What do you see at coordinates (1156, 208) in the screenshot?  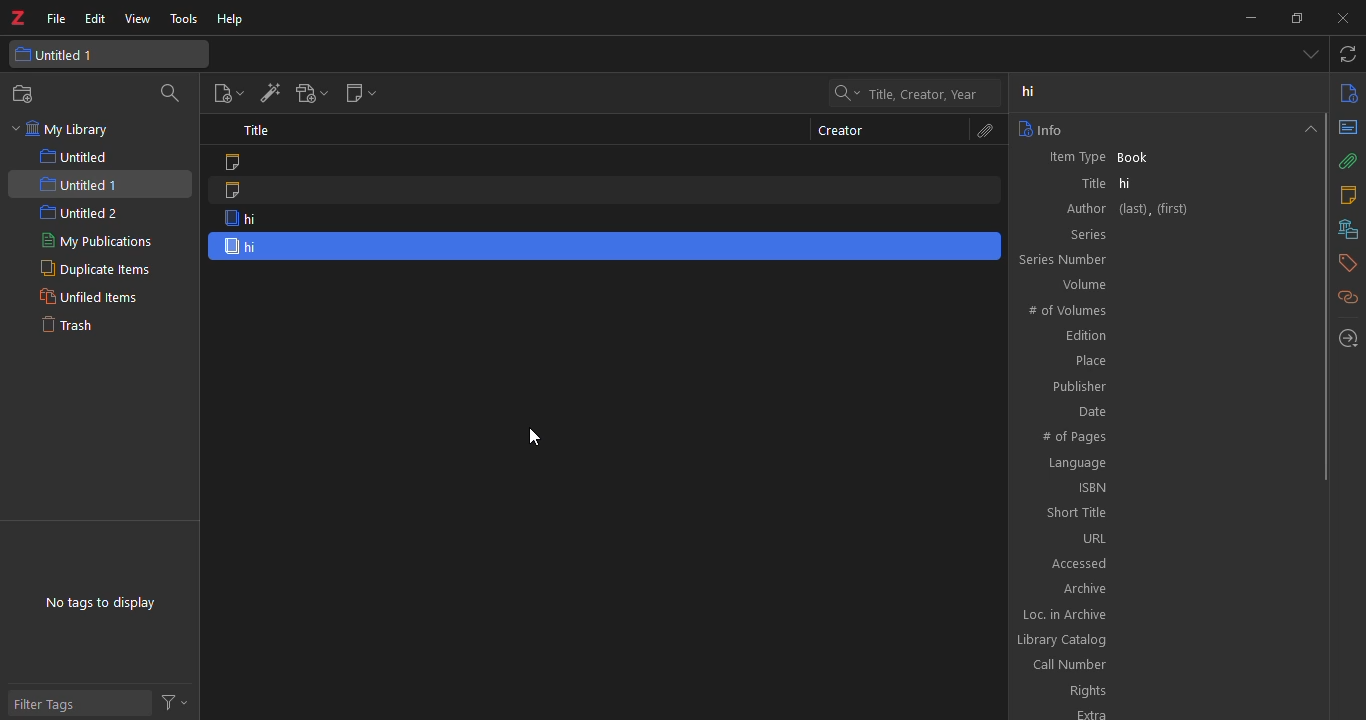 I see `(last), (first)` at bounding box center [1156, 208].